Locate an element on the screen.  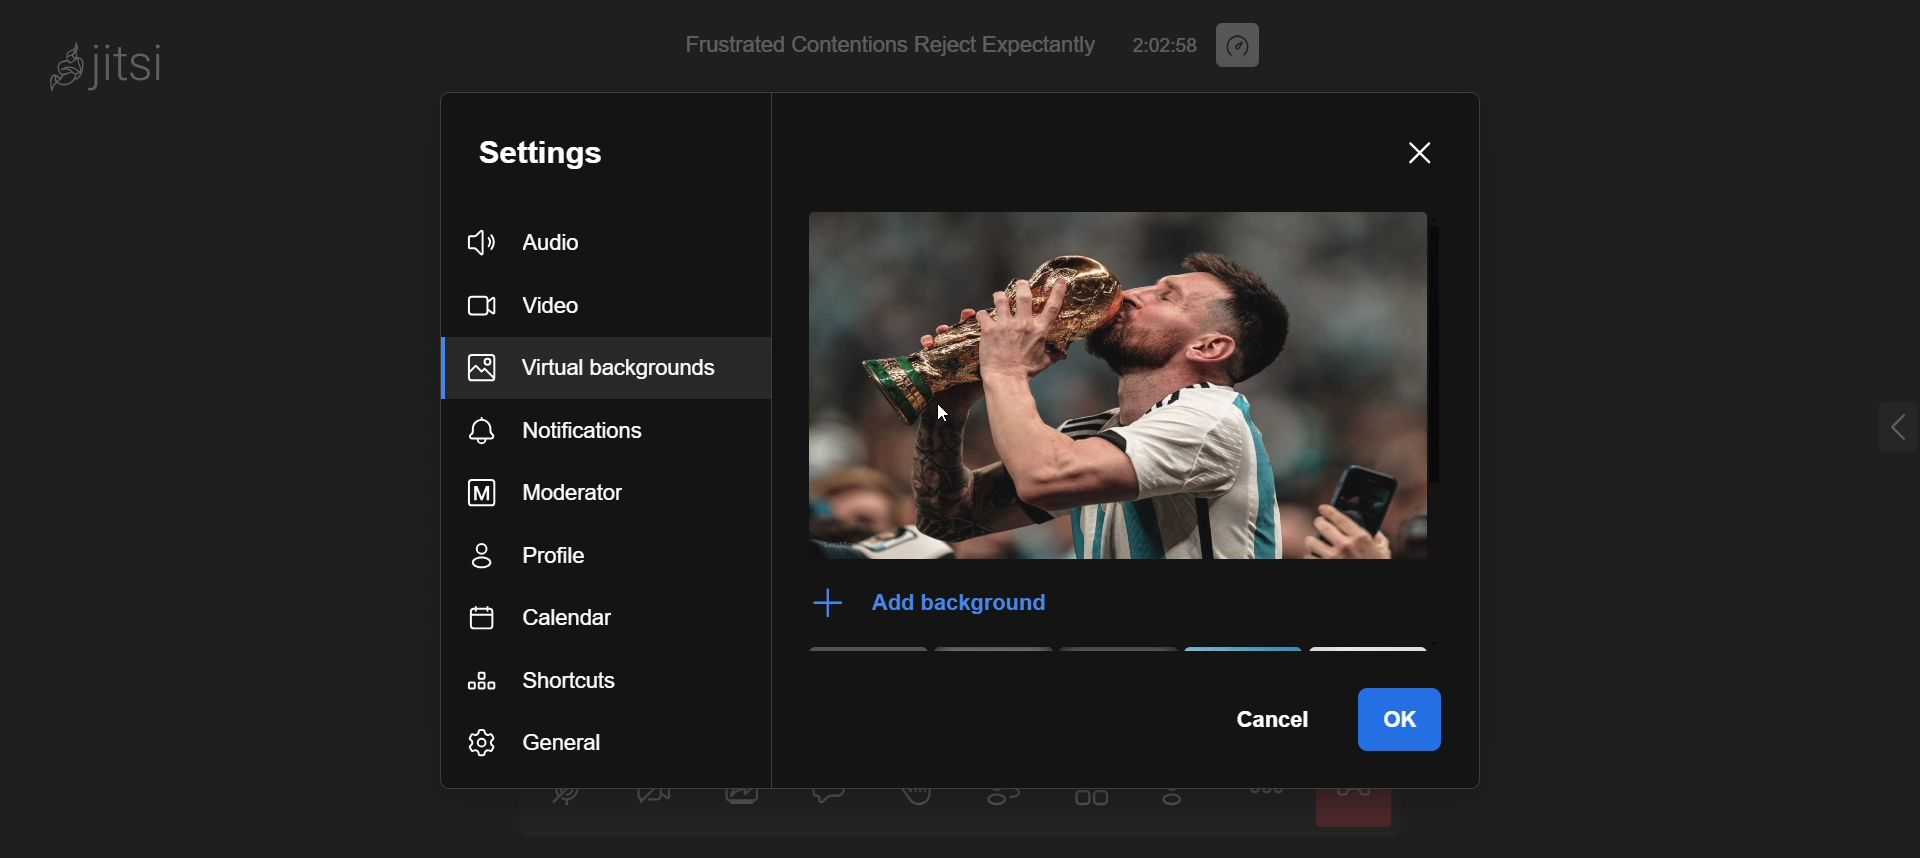
video is located at coordinates (536, 300).